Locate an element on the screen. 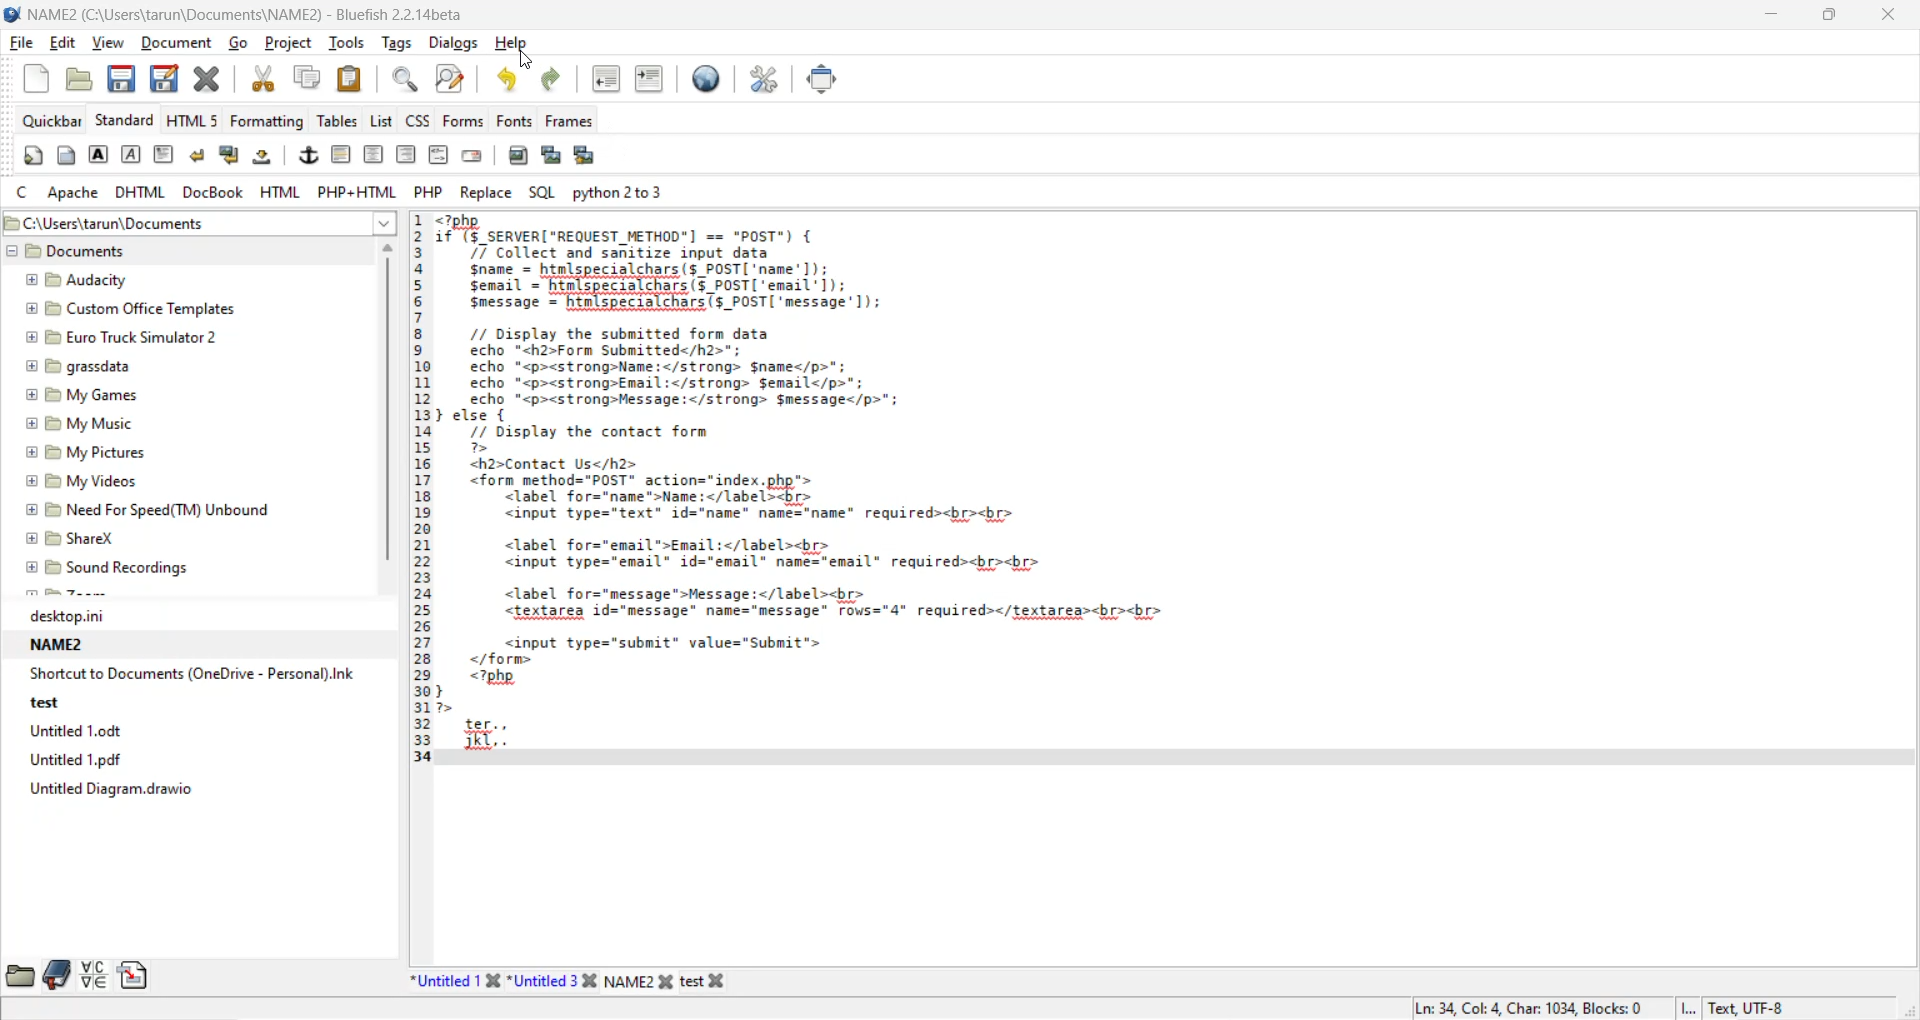 Image resolution: width=1920 pixels, height=1020 pixels. bookmarks is located at coordinates (59, 973).